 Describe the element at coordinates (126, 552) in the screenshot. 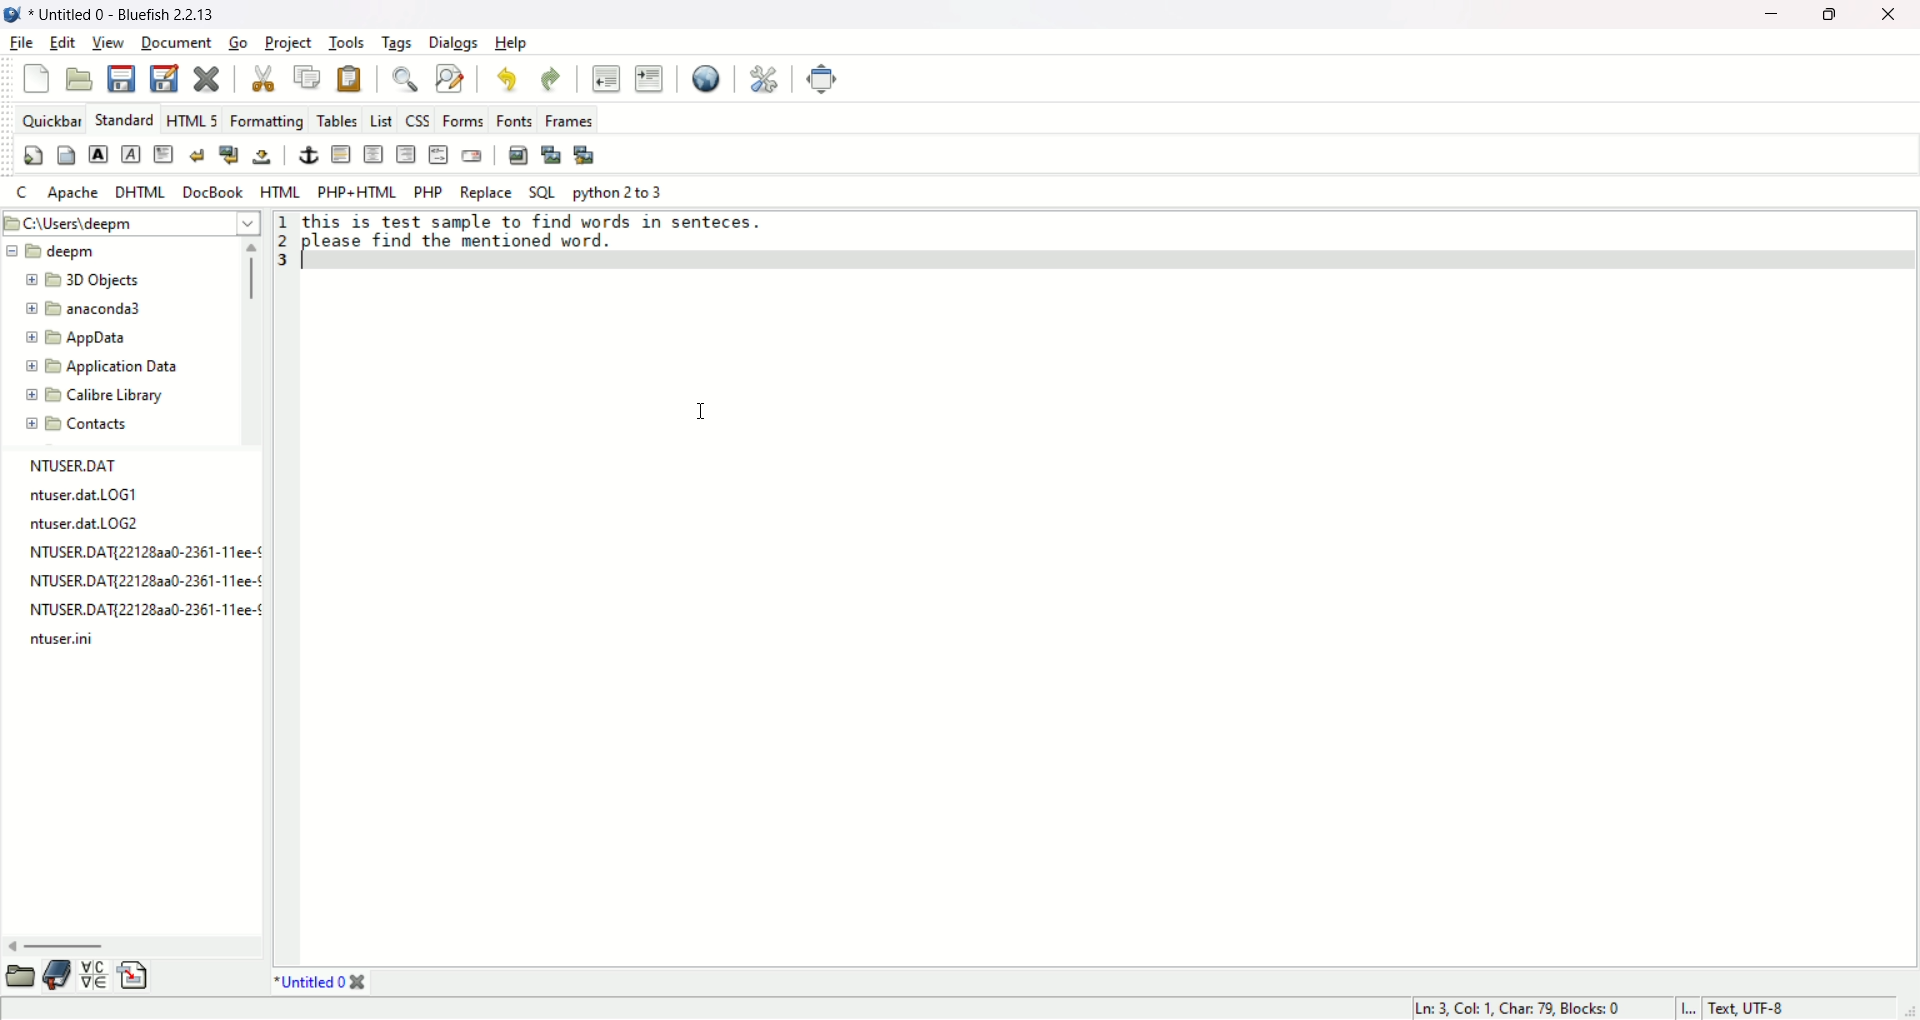

I see `NTUSER.DAT{22128aa0-2361-11ee` at that location.